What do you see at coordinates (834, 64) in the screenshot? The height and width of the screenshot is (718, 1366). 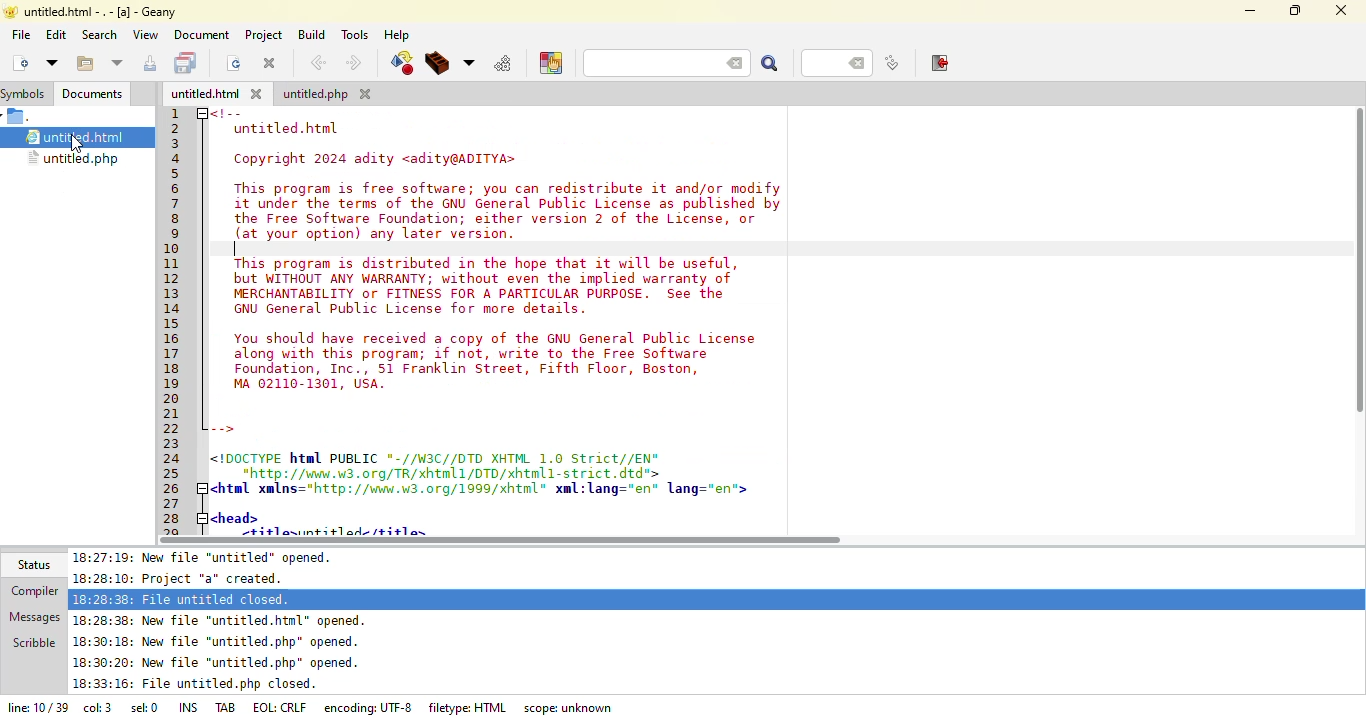 I see `jump to entered line number` at bounding box center [834, 64].